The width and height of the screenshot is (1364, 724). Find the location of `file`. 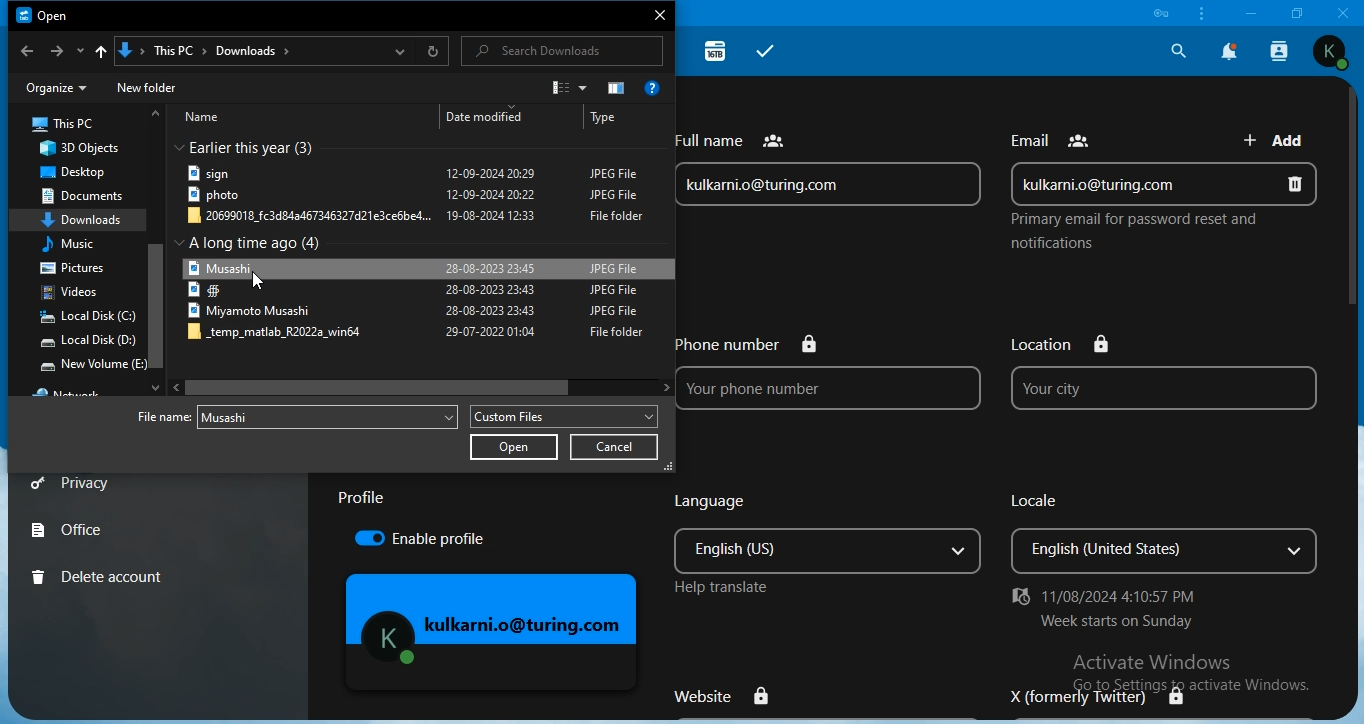

file is located at coordinates (328, 416).